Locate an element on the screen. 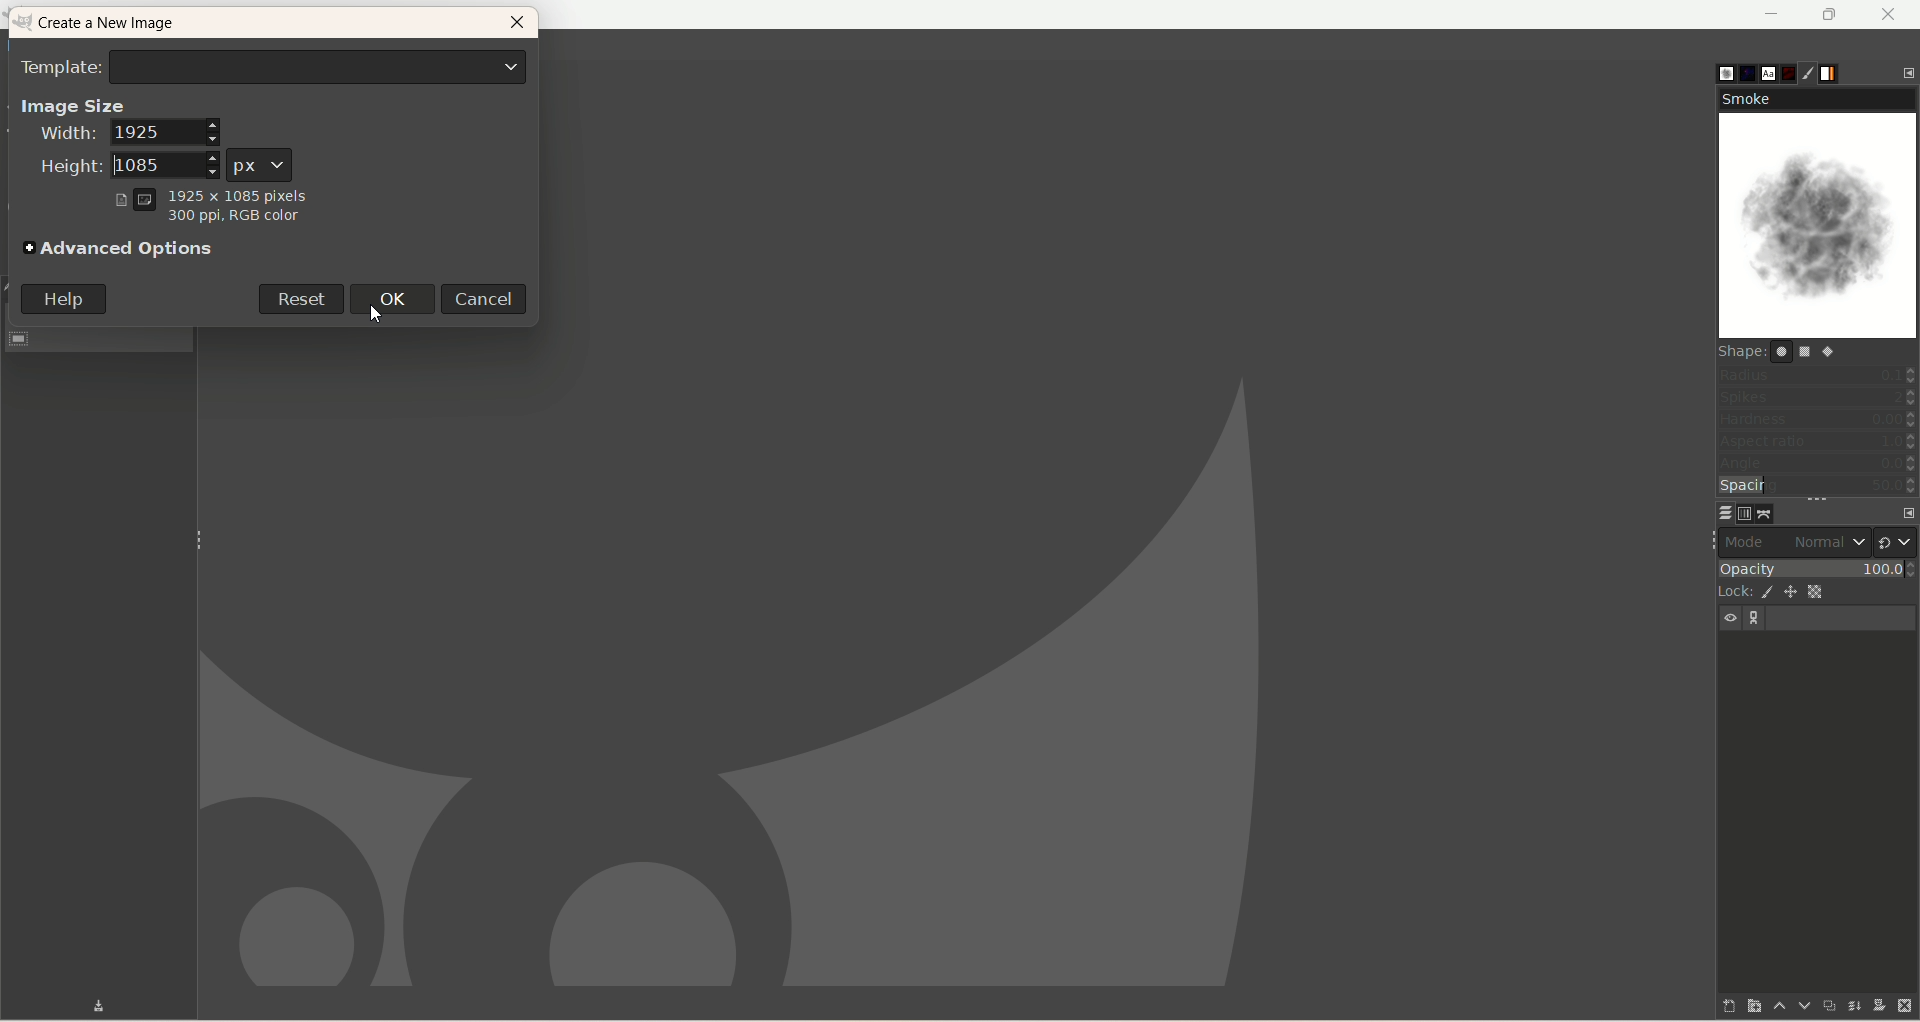 The image size is (1920, 1022). image size is located at coordinates (73, 104).